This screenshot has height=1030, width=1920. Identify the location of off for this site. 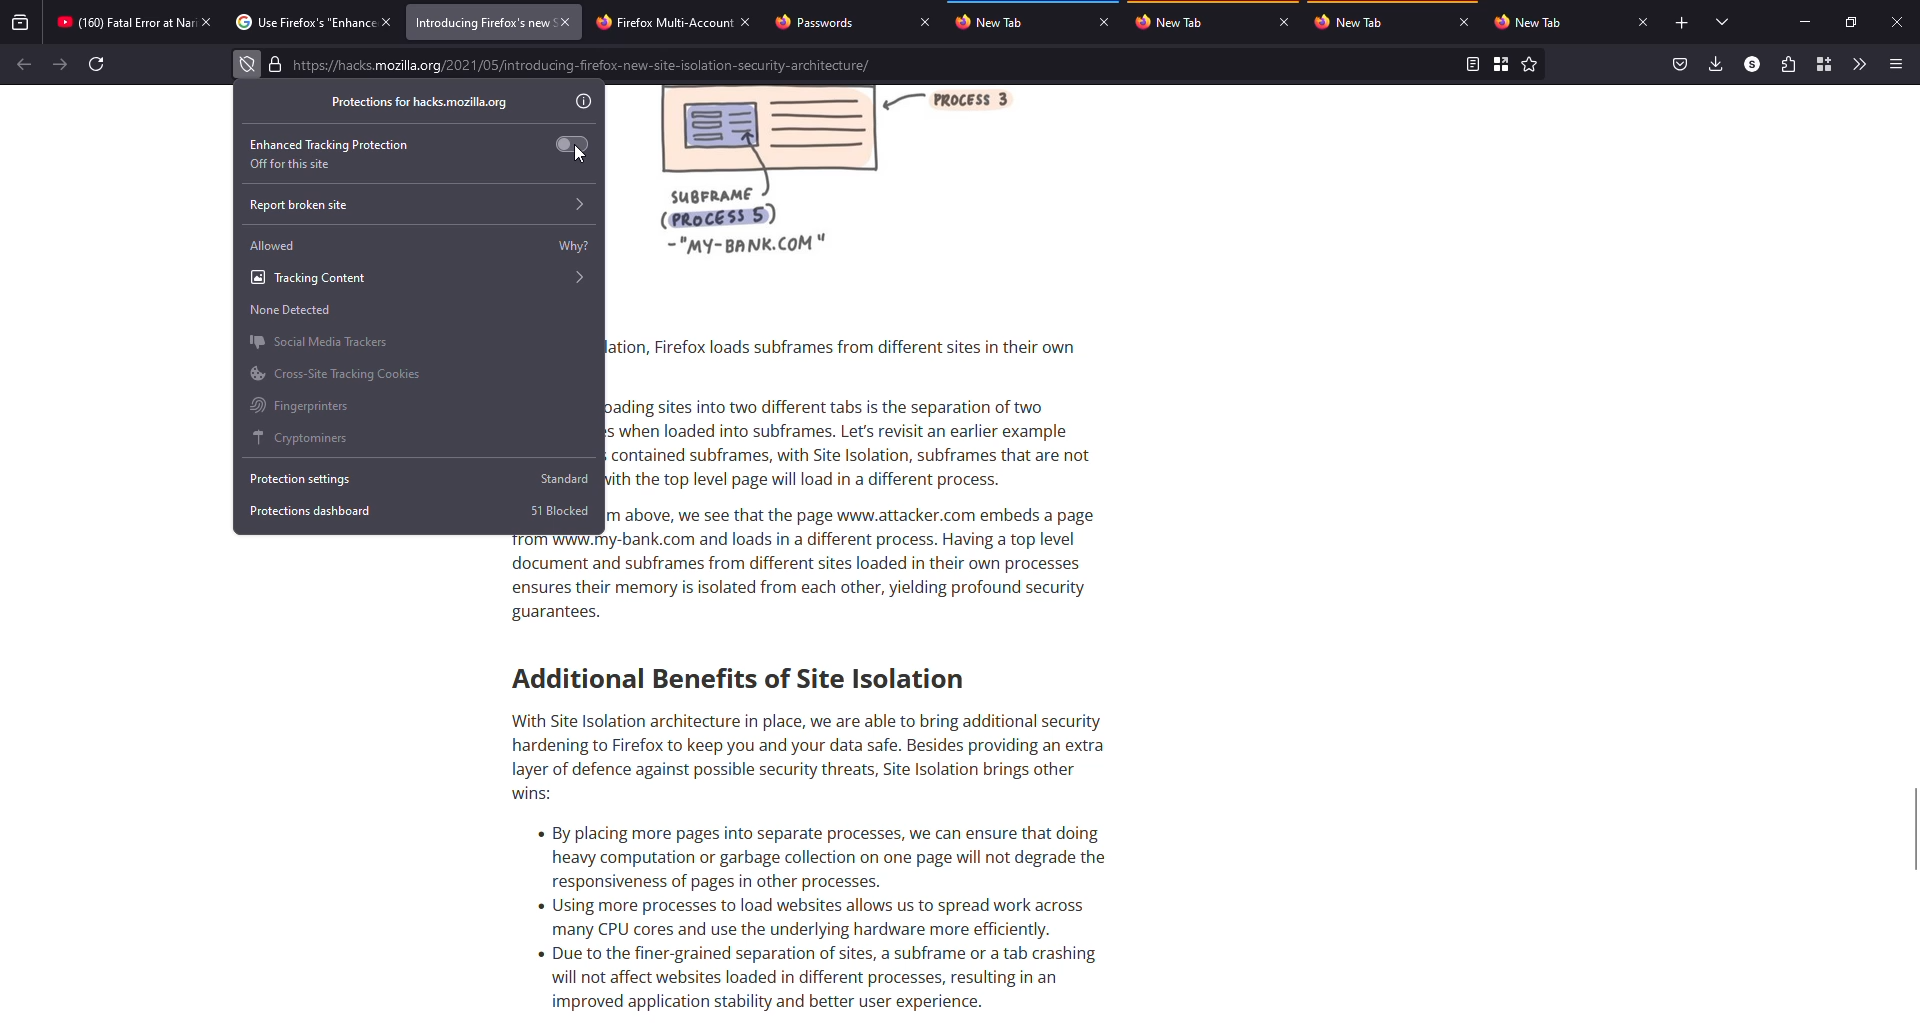
(292, 164).